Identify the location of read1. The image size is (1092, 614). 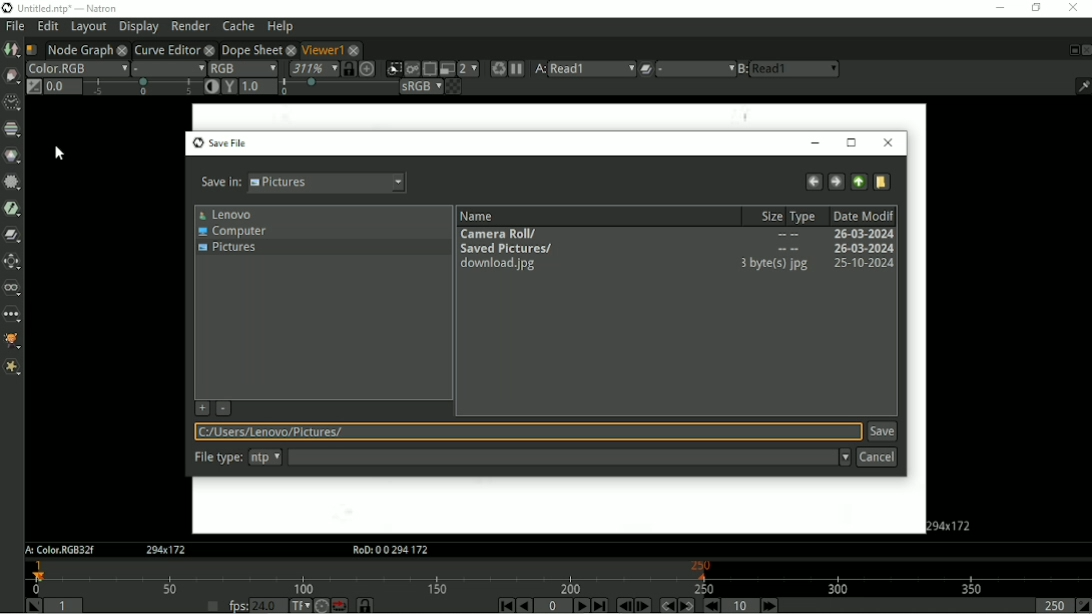
(796, 68).